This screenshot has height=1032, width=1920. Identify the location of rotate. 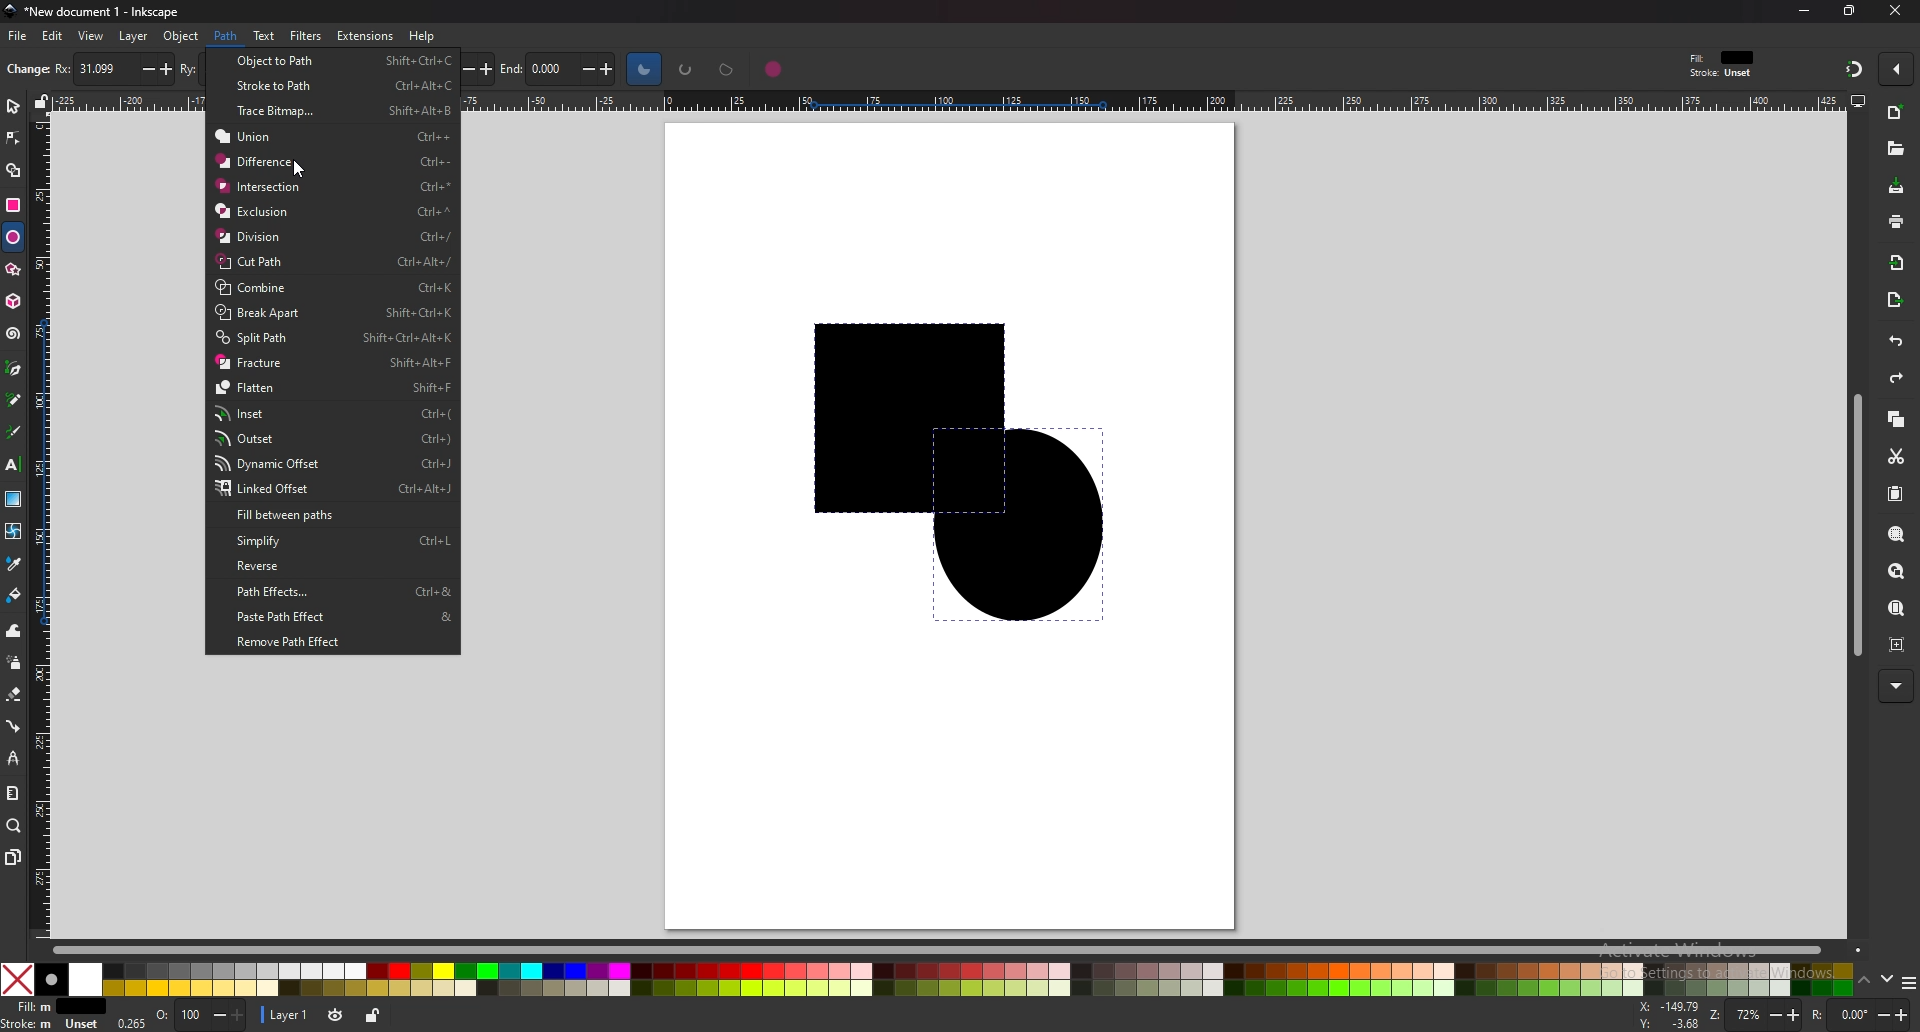
(1859, 1015).